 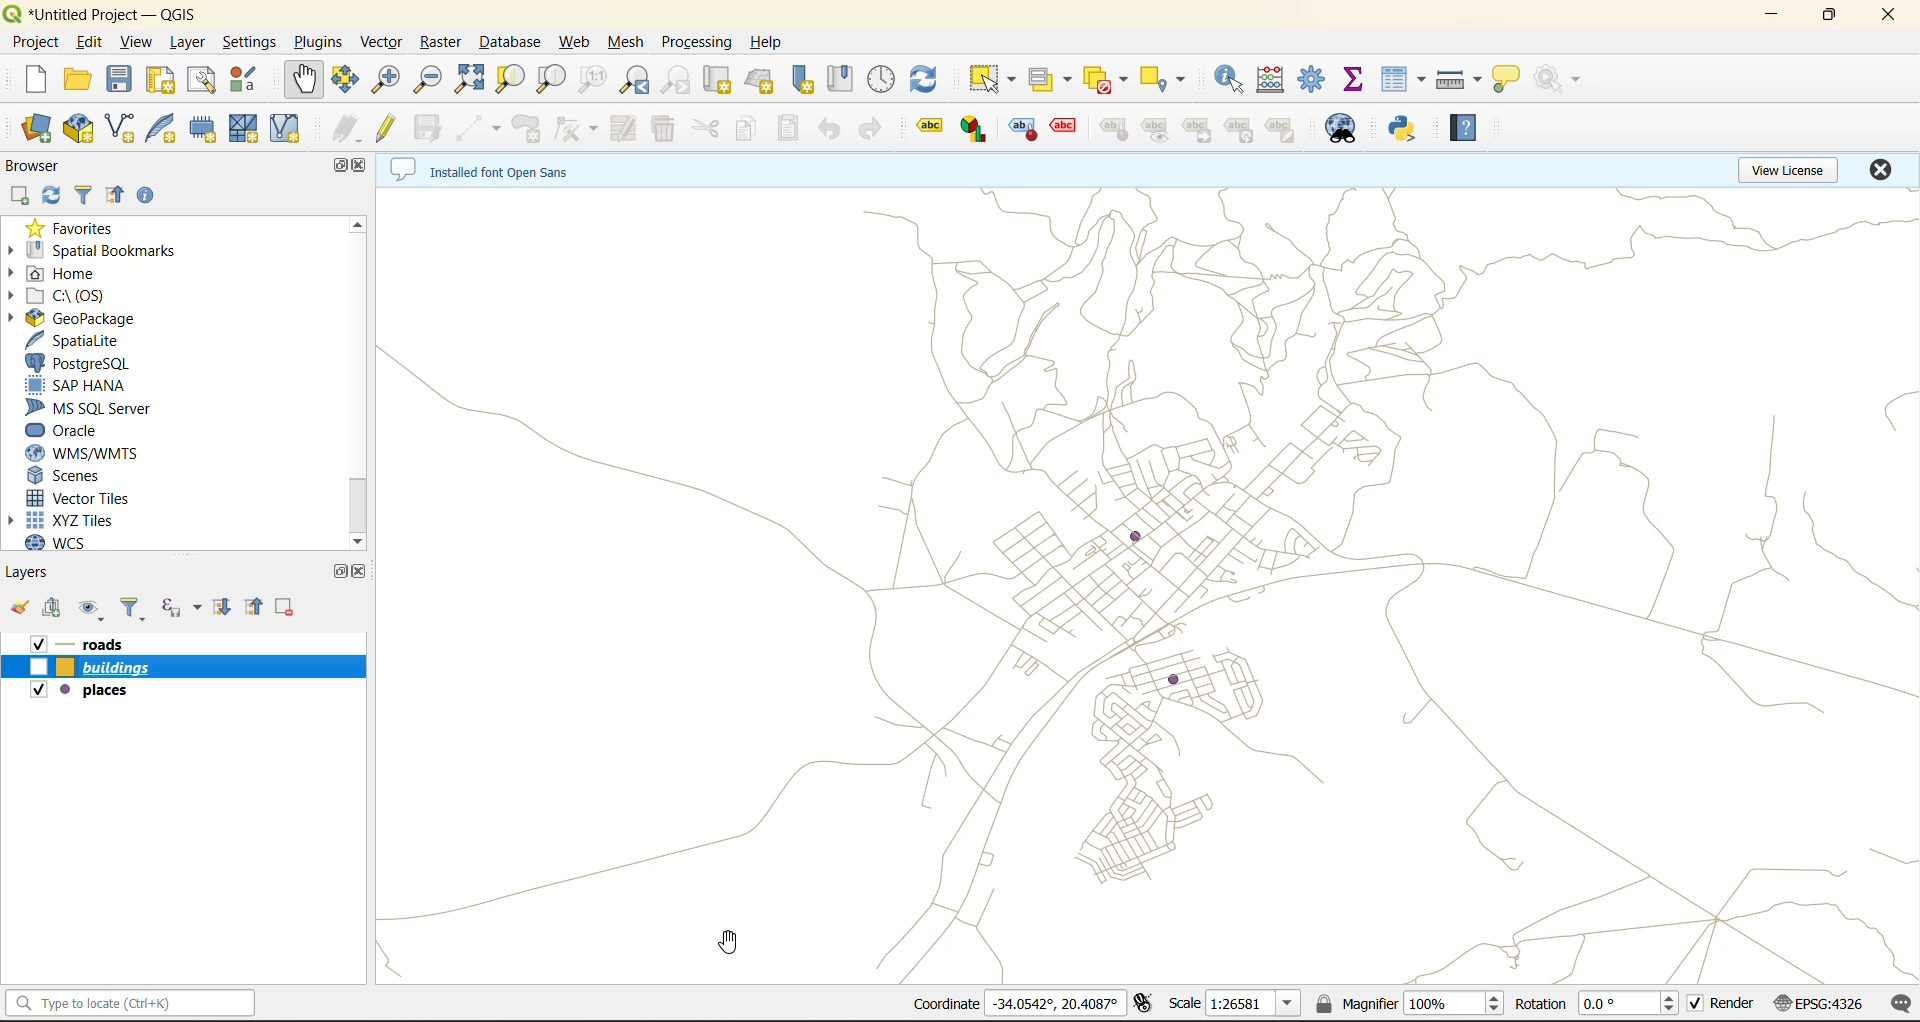 What do you see at coordinates (360, 364) in the screenshot?
I see `scroll bar` at bounding box center [360, 364].